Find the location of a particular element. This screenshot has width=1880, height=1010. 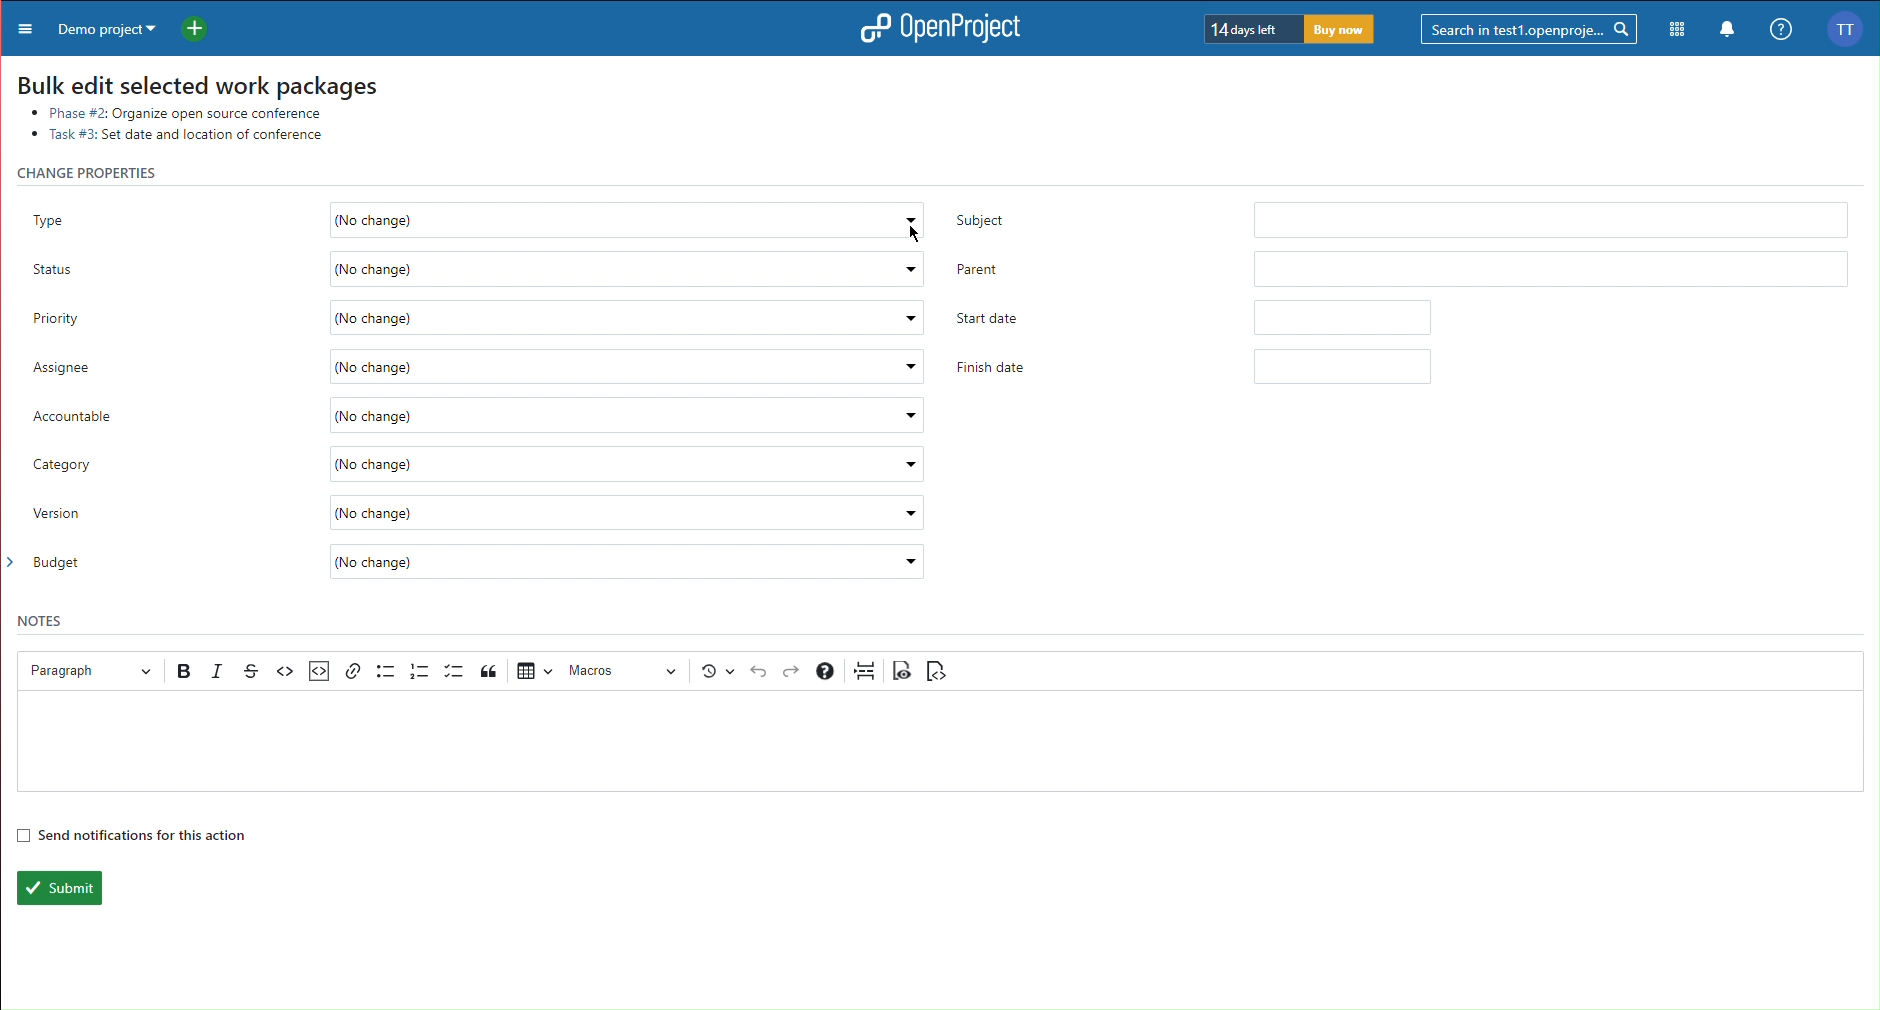

Strikethrough is located at coordinates (251, 671).